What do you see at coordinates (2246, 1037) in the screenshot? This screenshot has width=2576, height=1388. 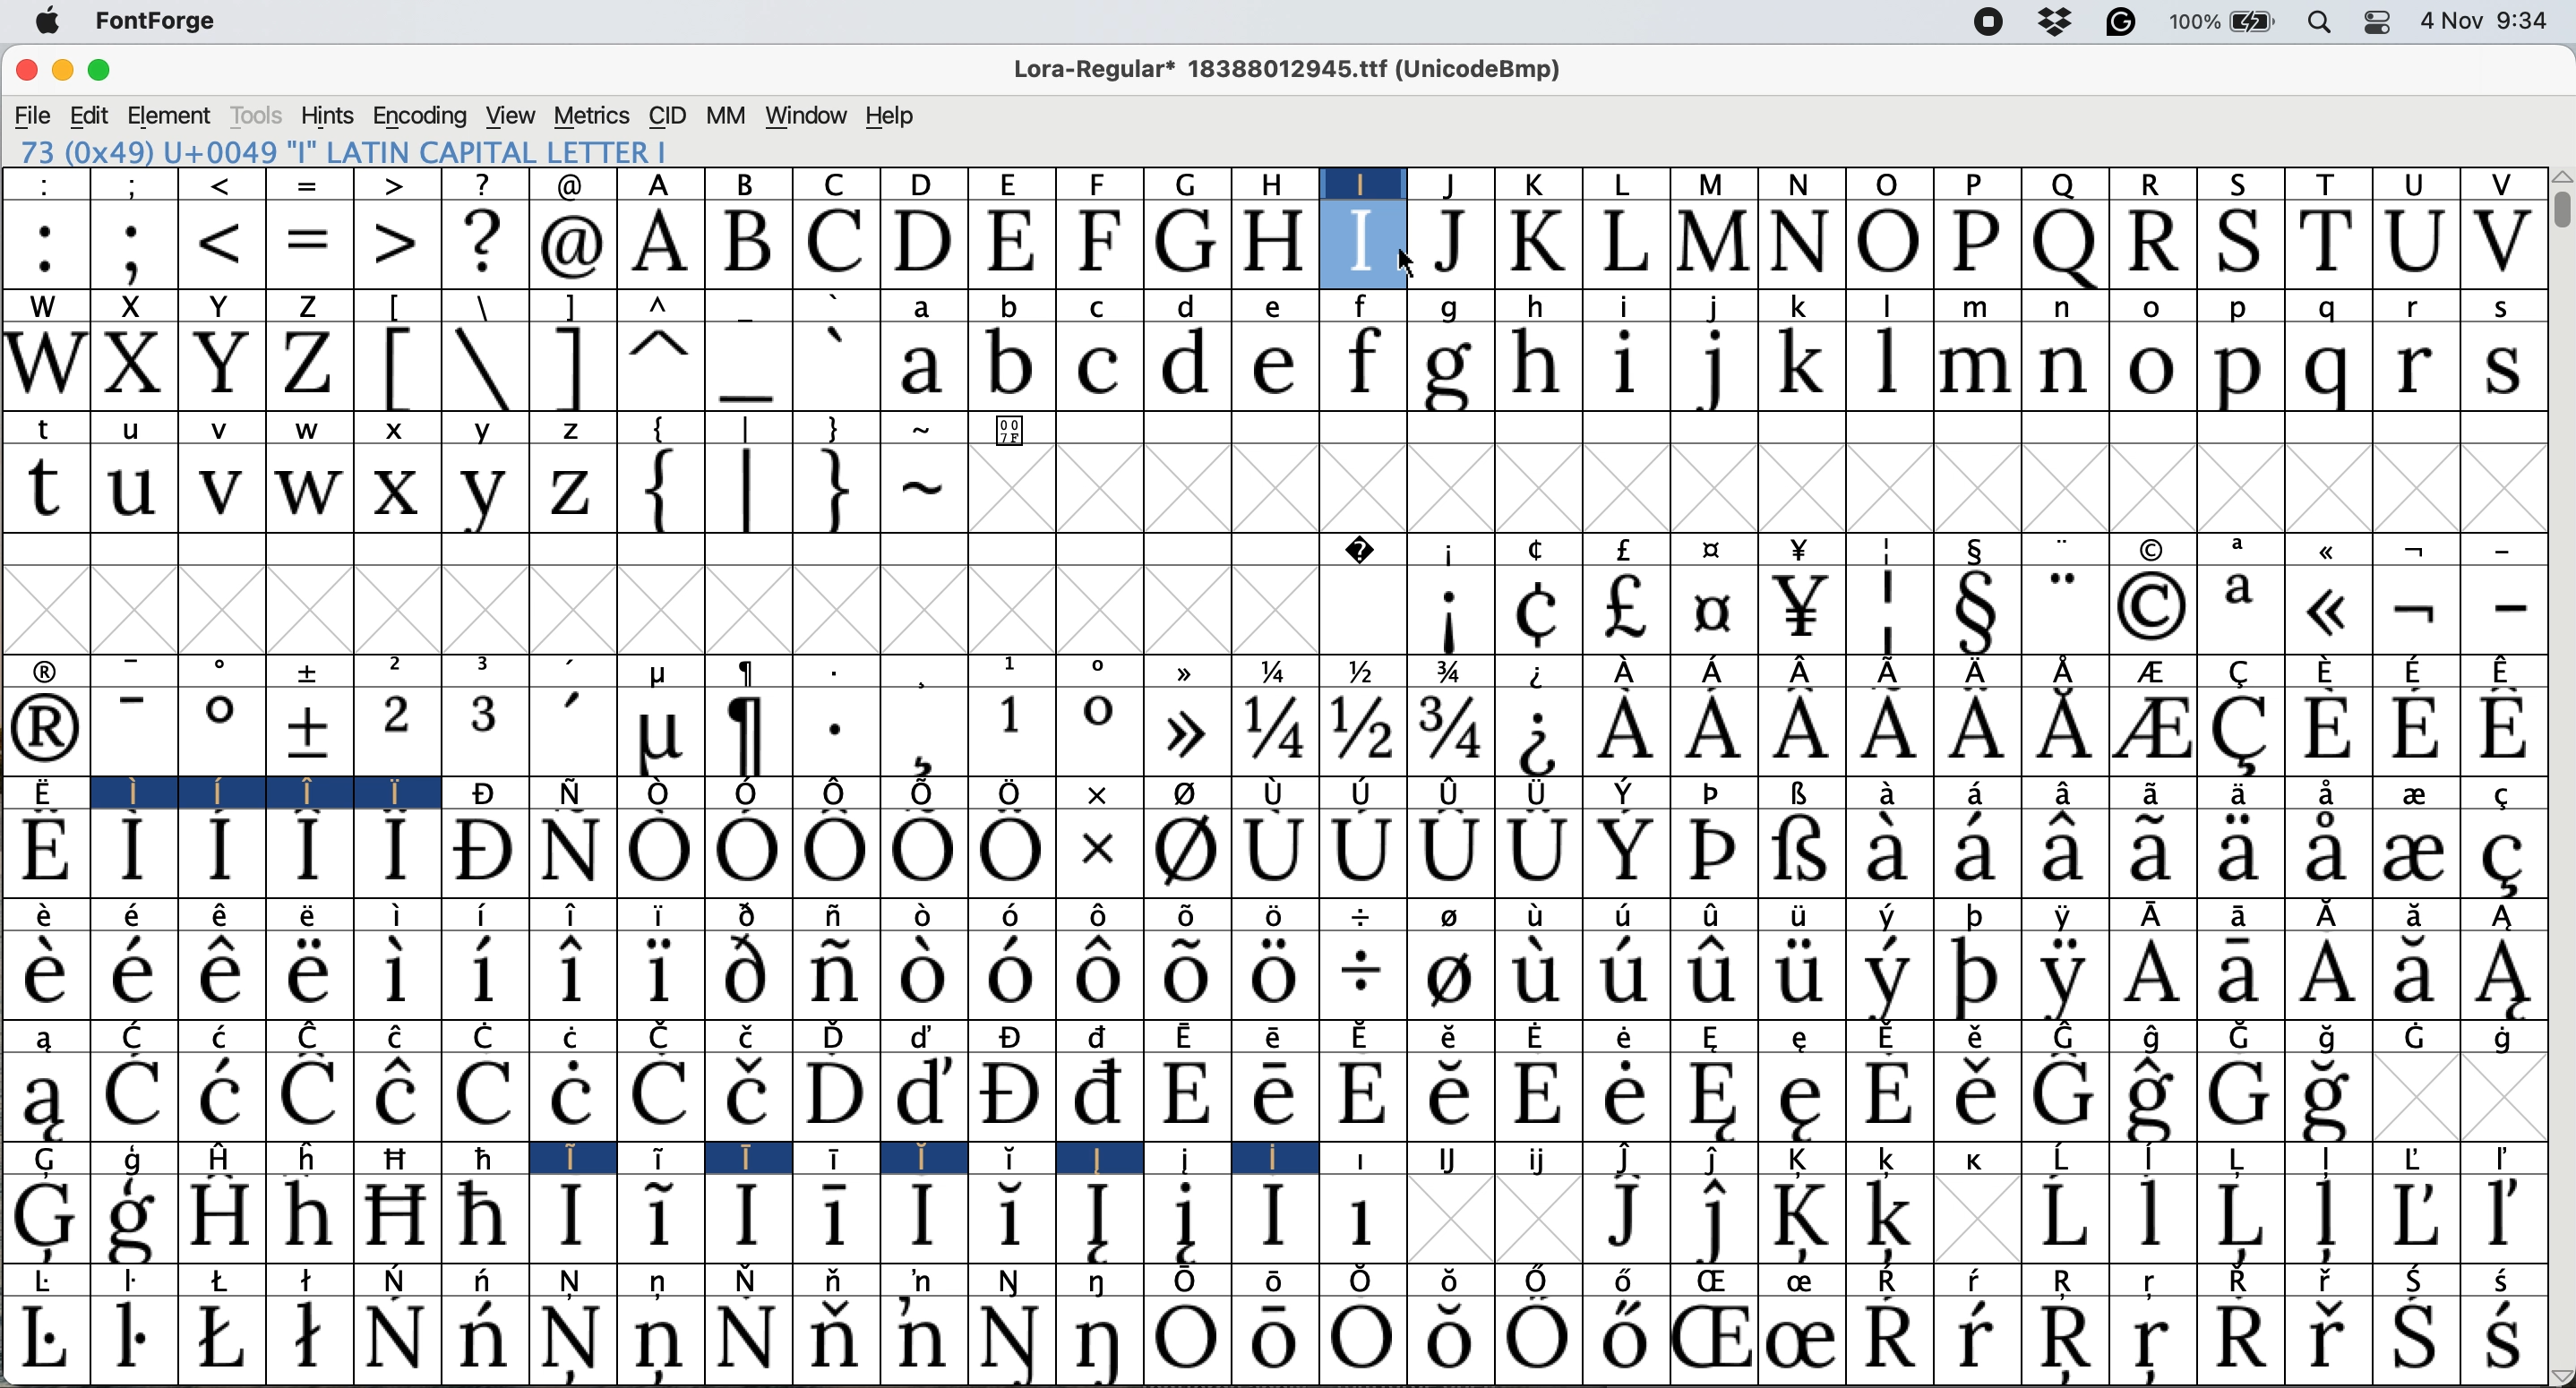 I see `Symbol` at bounding box center [2246, 1037].